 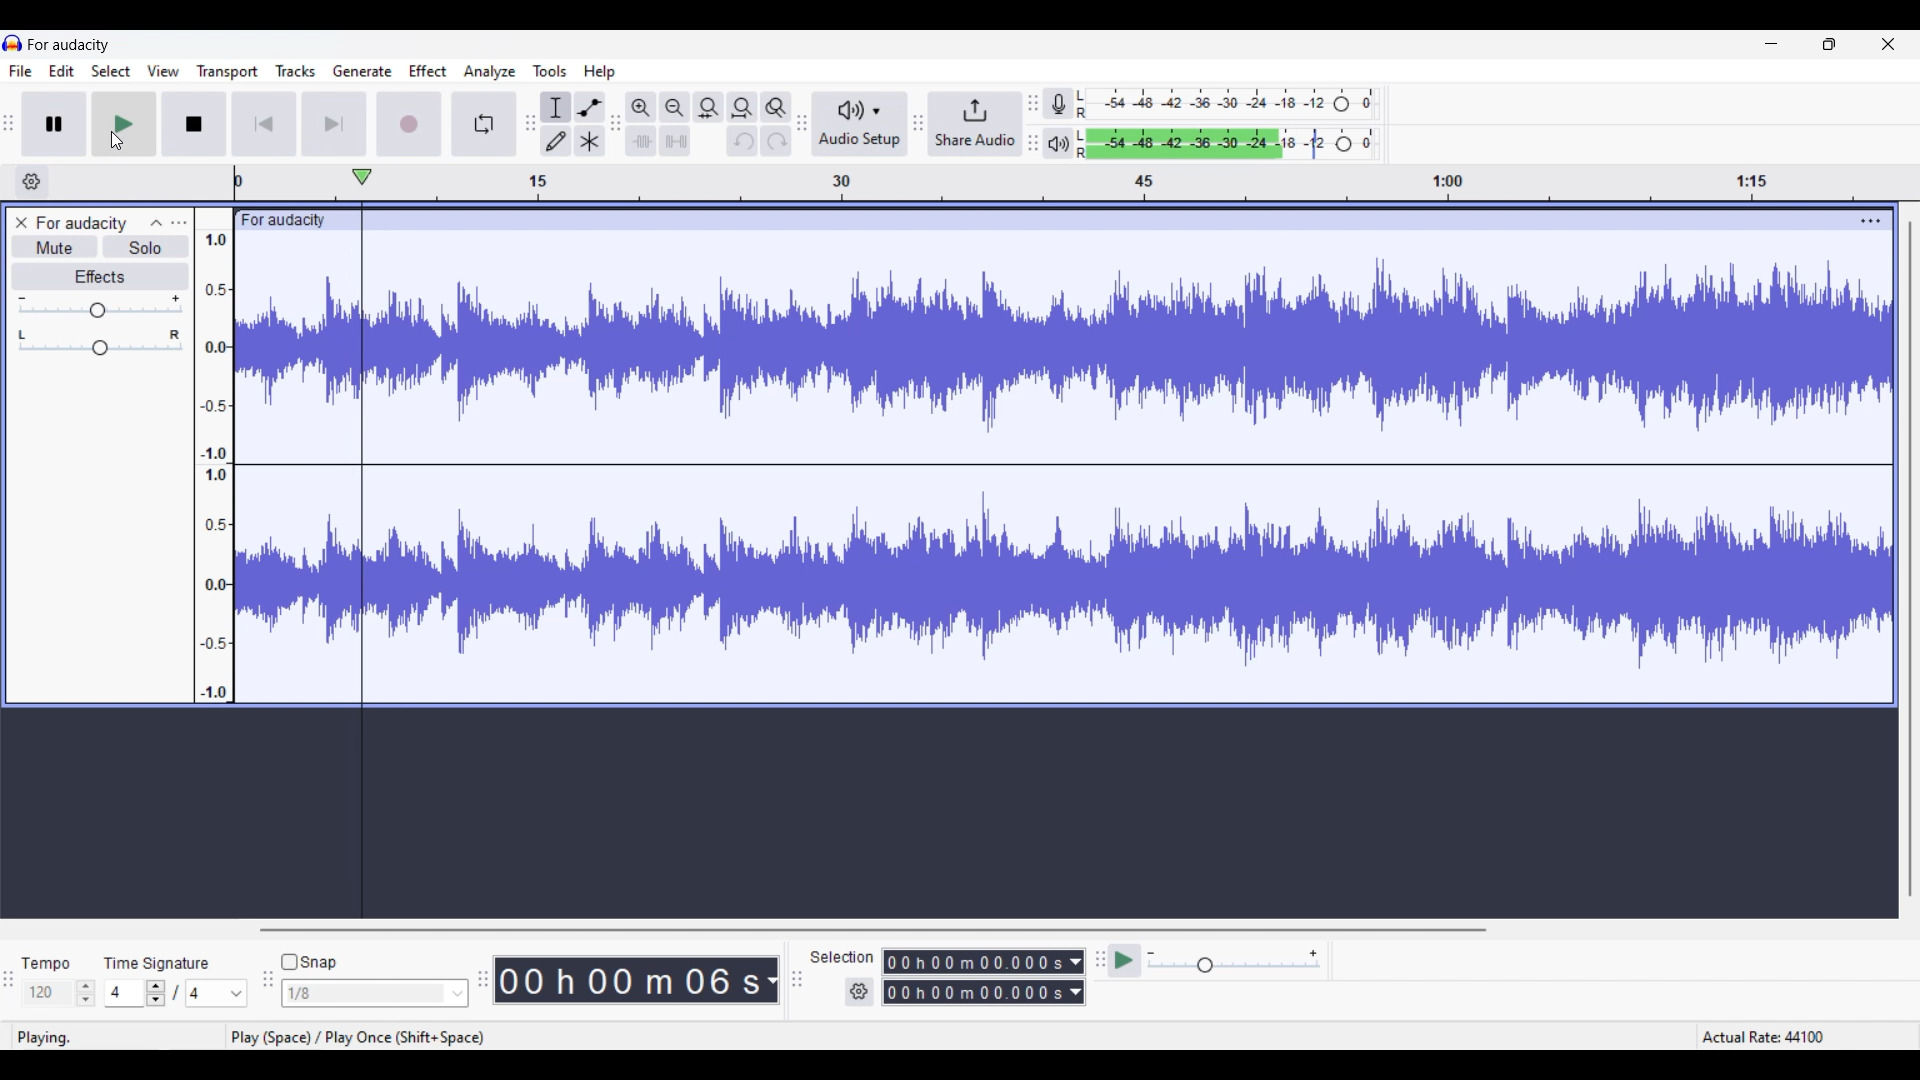 I want to click on Redo, so click(x=775, y=141).